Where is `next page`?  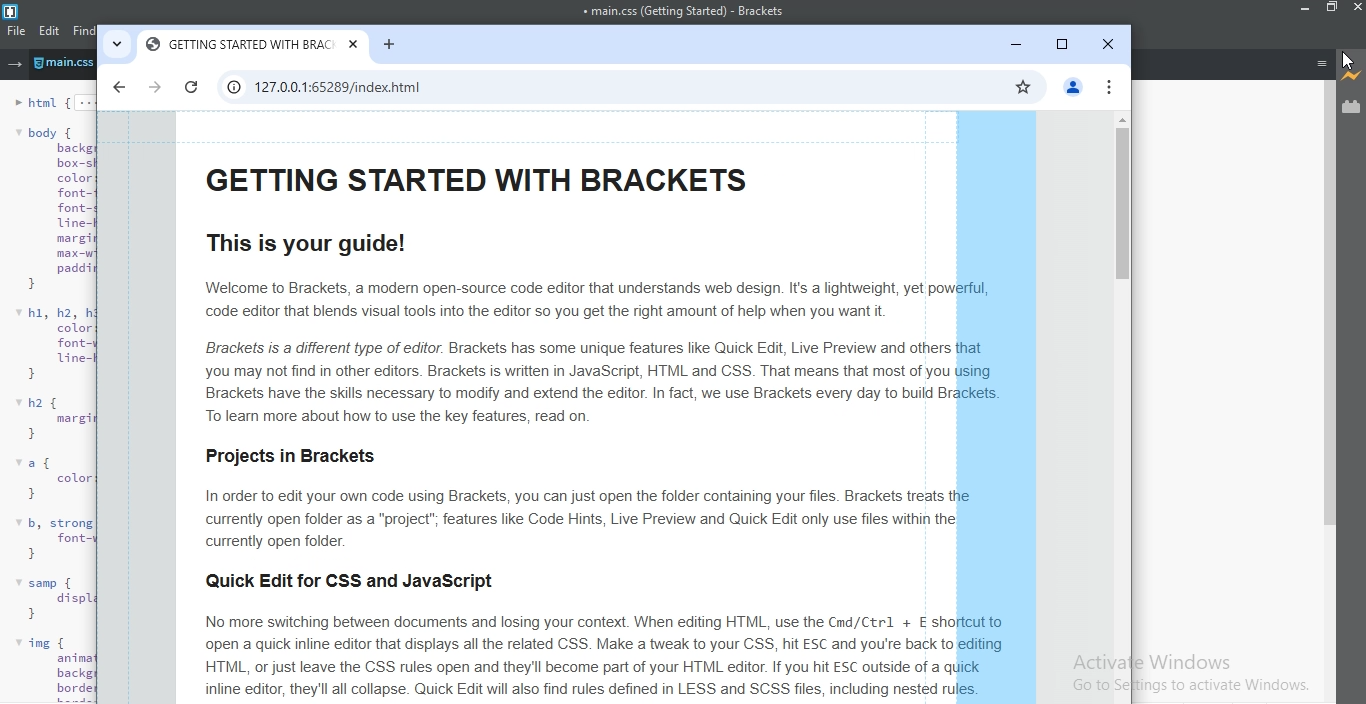
next page is located at coordinates (156, 91).